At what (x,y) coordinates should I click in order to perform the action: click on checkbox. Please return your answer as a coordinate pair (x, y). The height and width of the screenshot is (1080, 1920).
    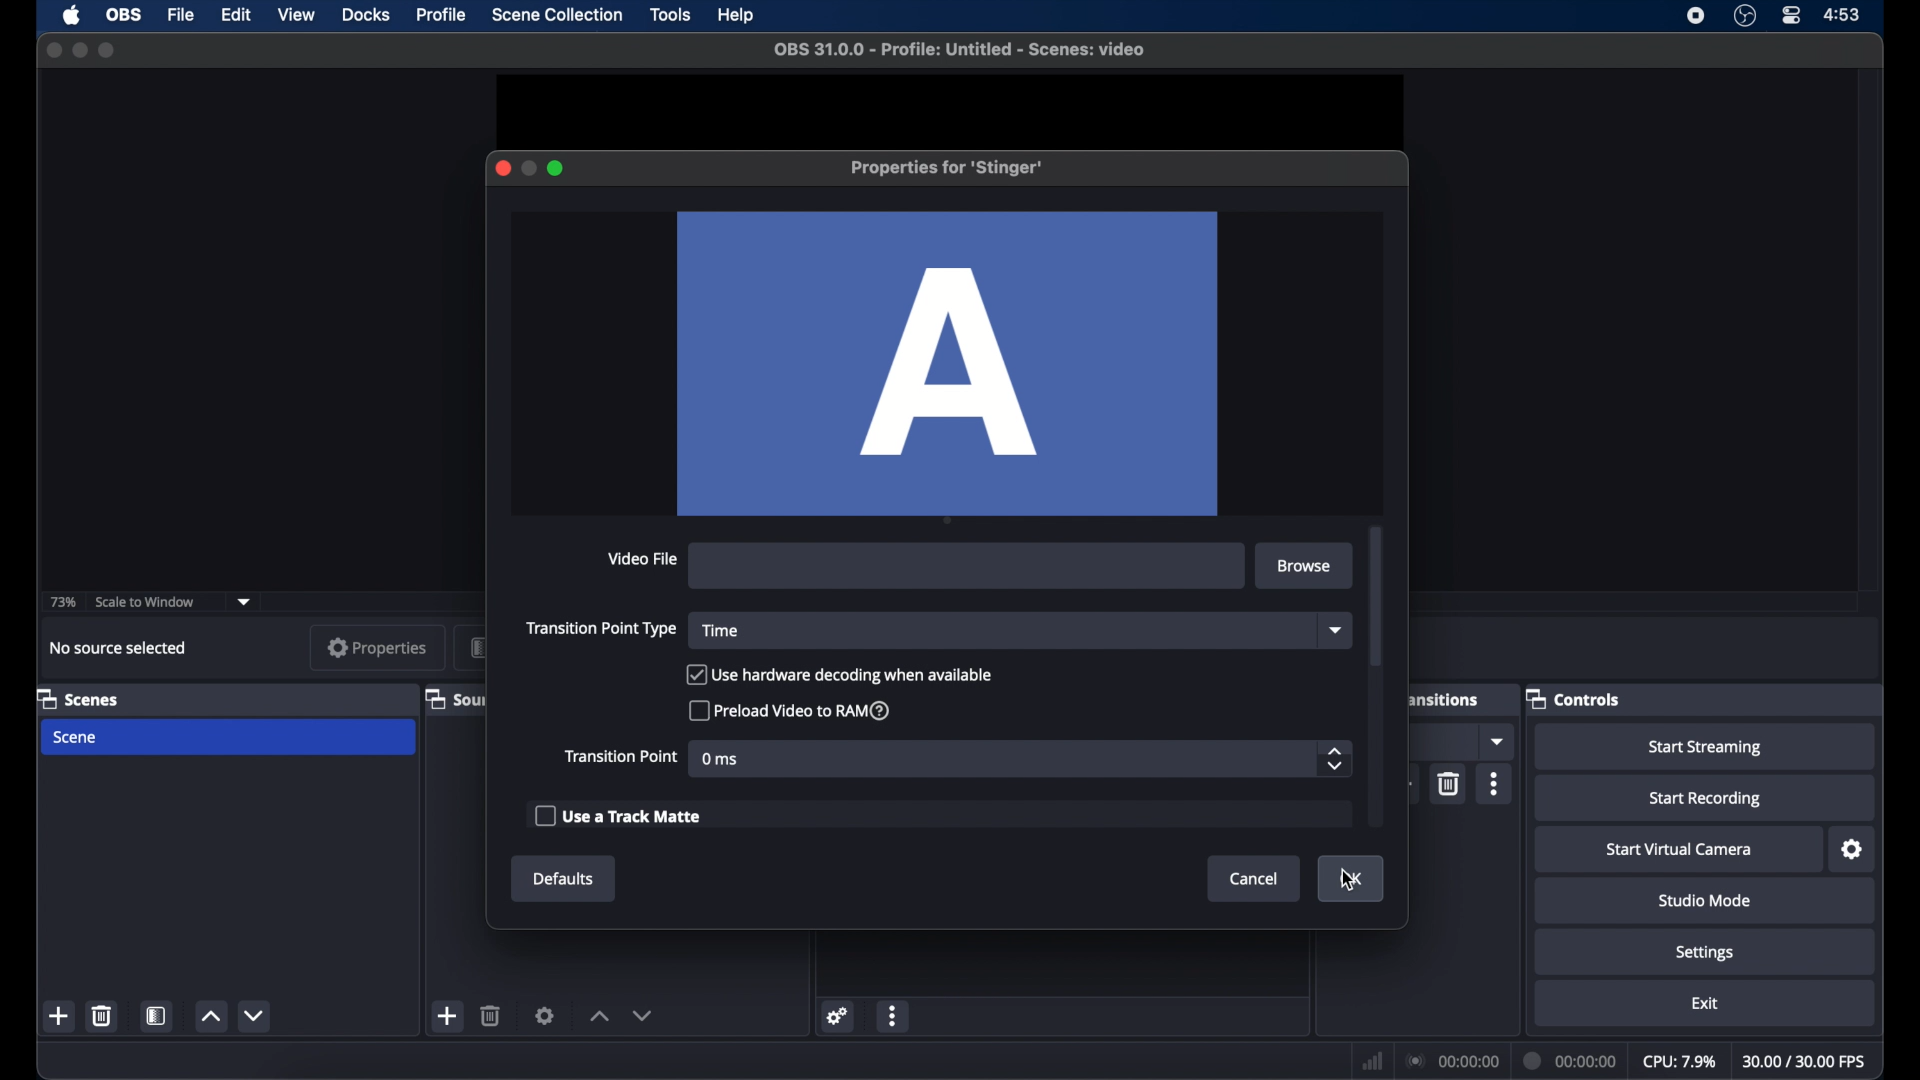
    Looking at the image, I should click on (791, 710).